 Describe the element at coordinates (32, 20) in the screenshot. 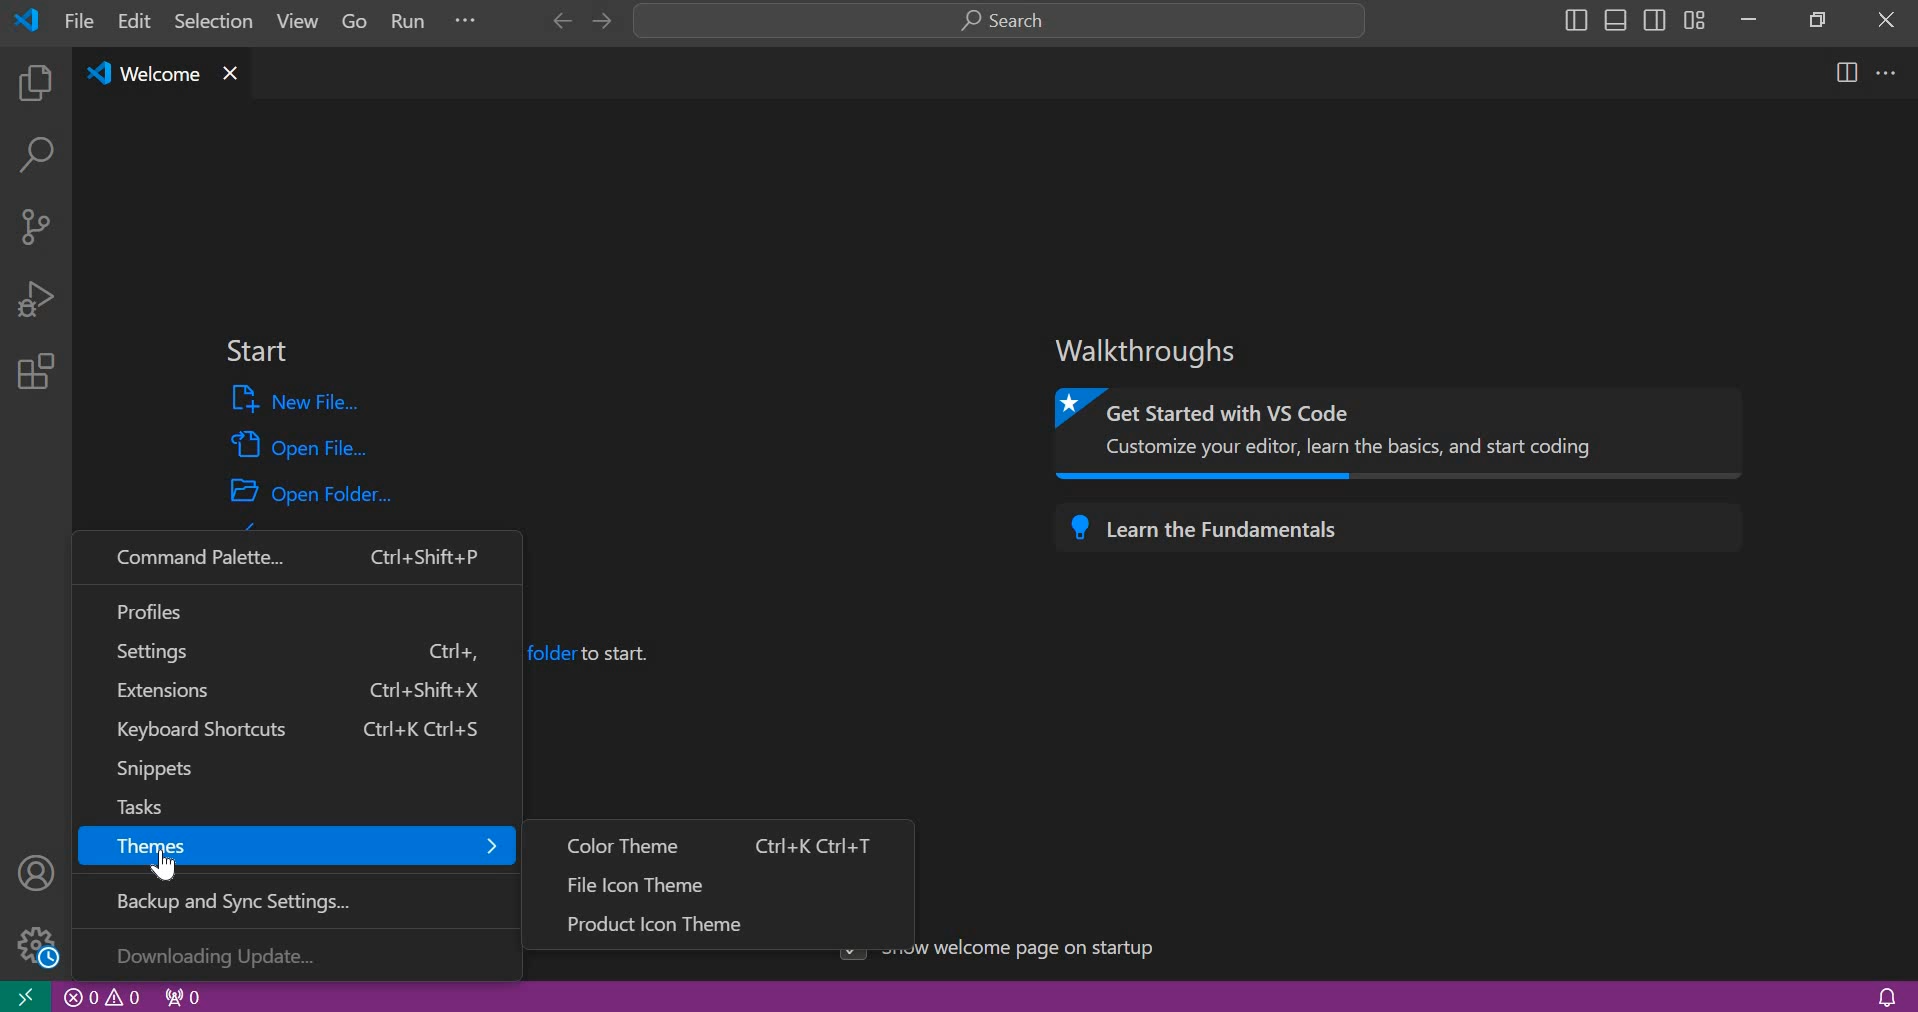

I see `vscode system` at that location.